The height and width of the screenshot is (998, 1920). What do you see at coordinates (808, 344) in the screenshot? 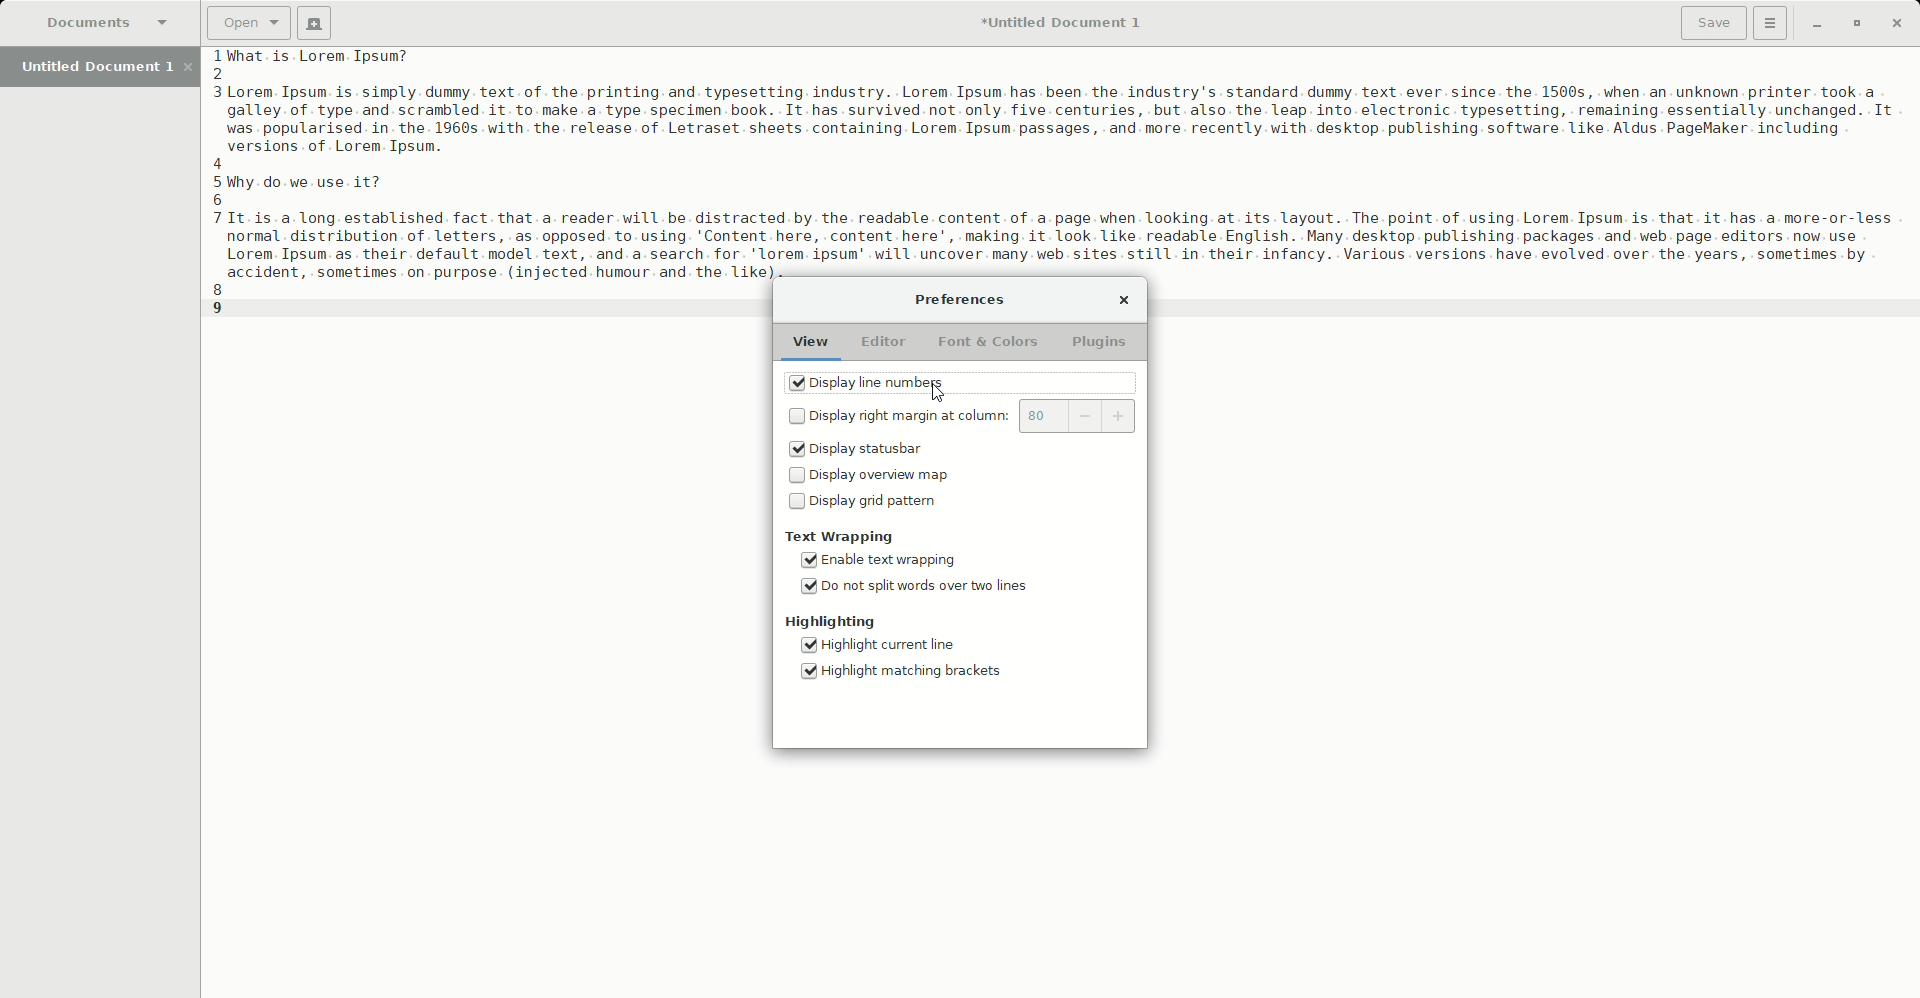
I see `View` at bounding box center [808, 344].